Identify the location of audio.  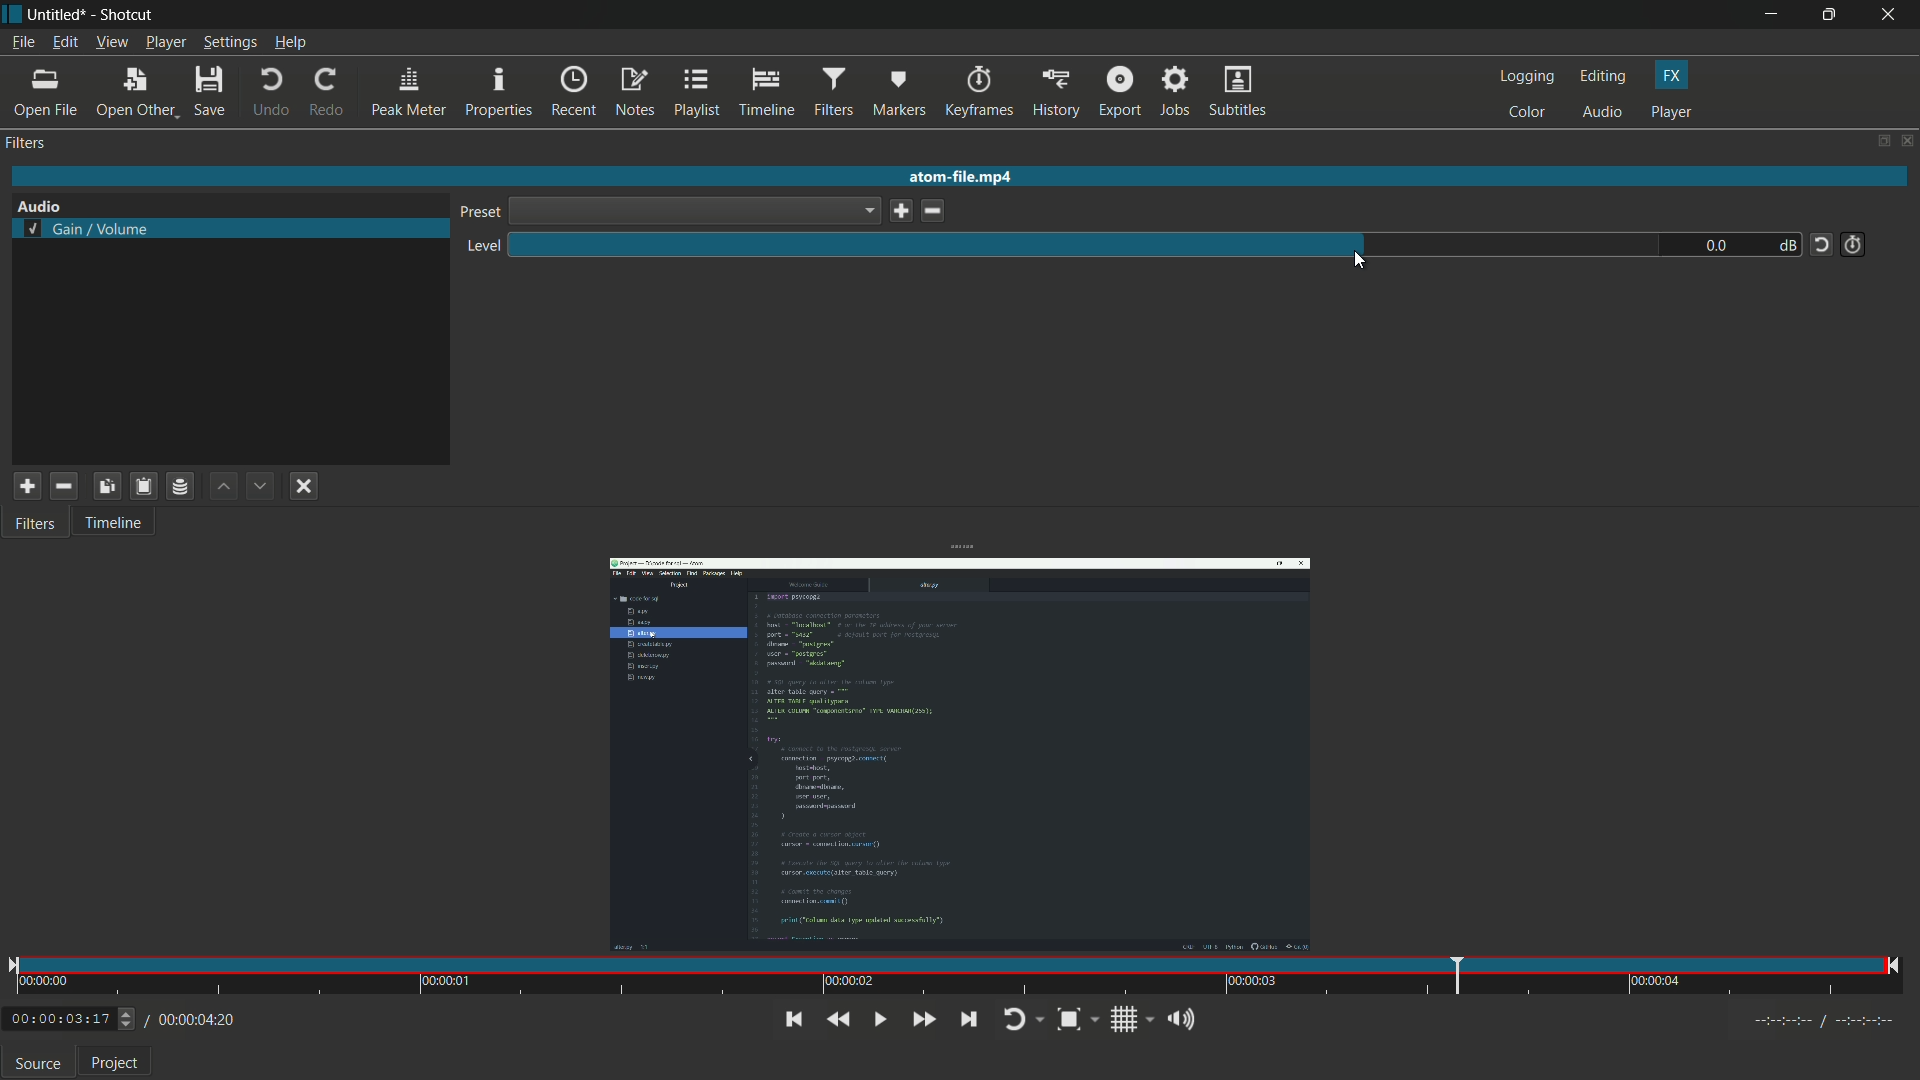
(1603, 113).